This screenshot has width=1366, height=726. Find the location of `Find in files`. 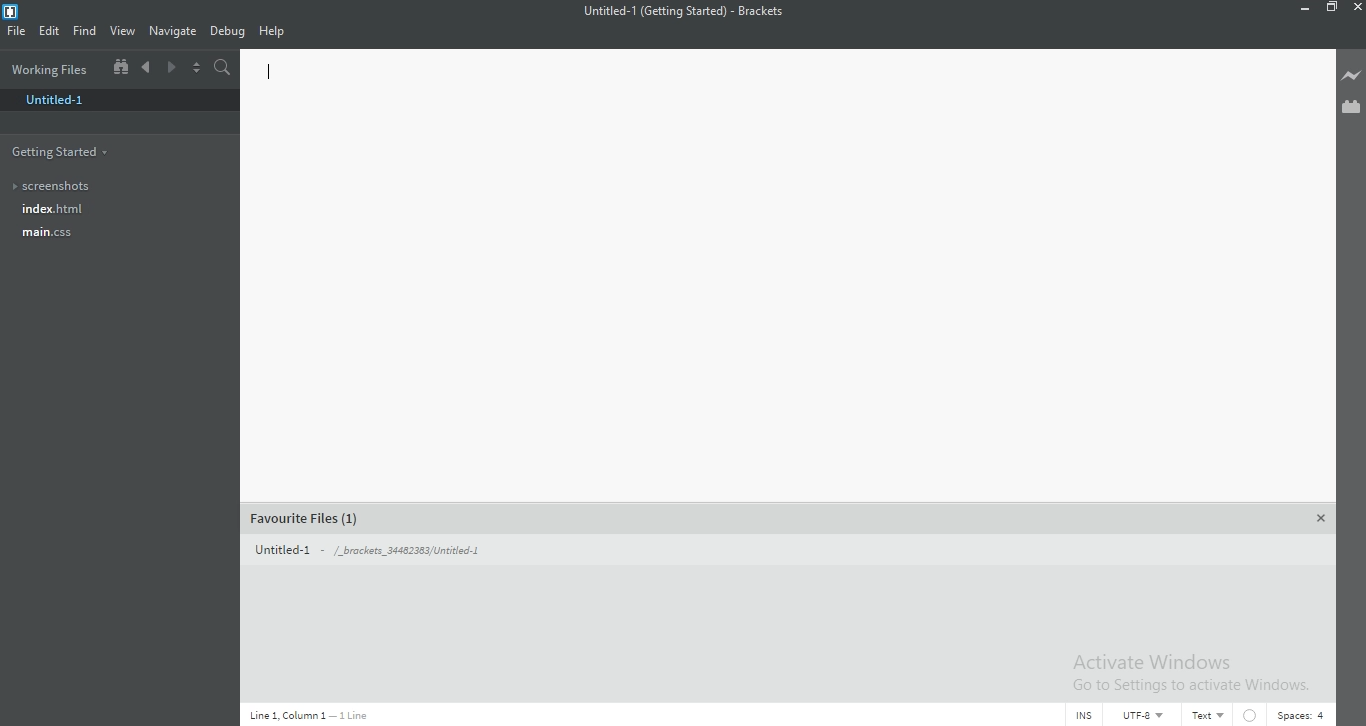

Find in files is located at coordinates (222, 69).